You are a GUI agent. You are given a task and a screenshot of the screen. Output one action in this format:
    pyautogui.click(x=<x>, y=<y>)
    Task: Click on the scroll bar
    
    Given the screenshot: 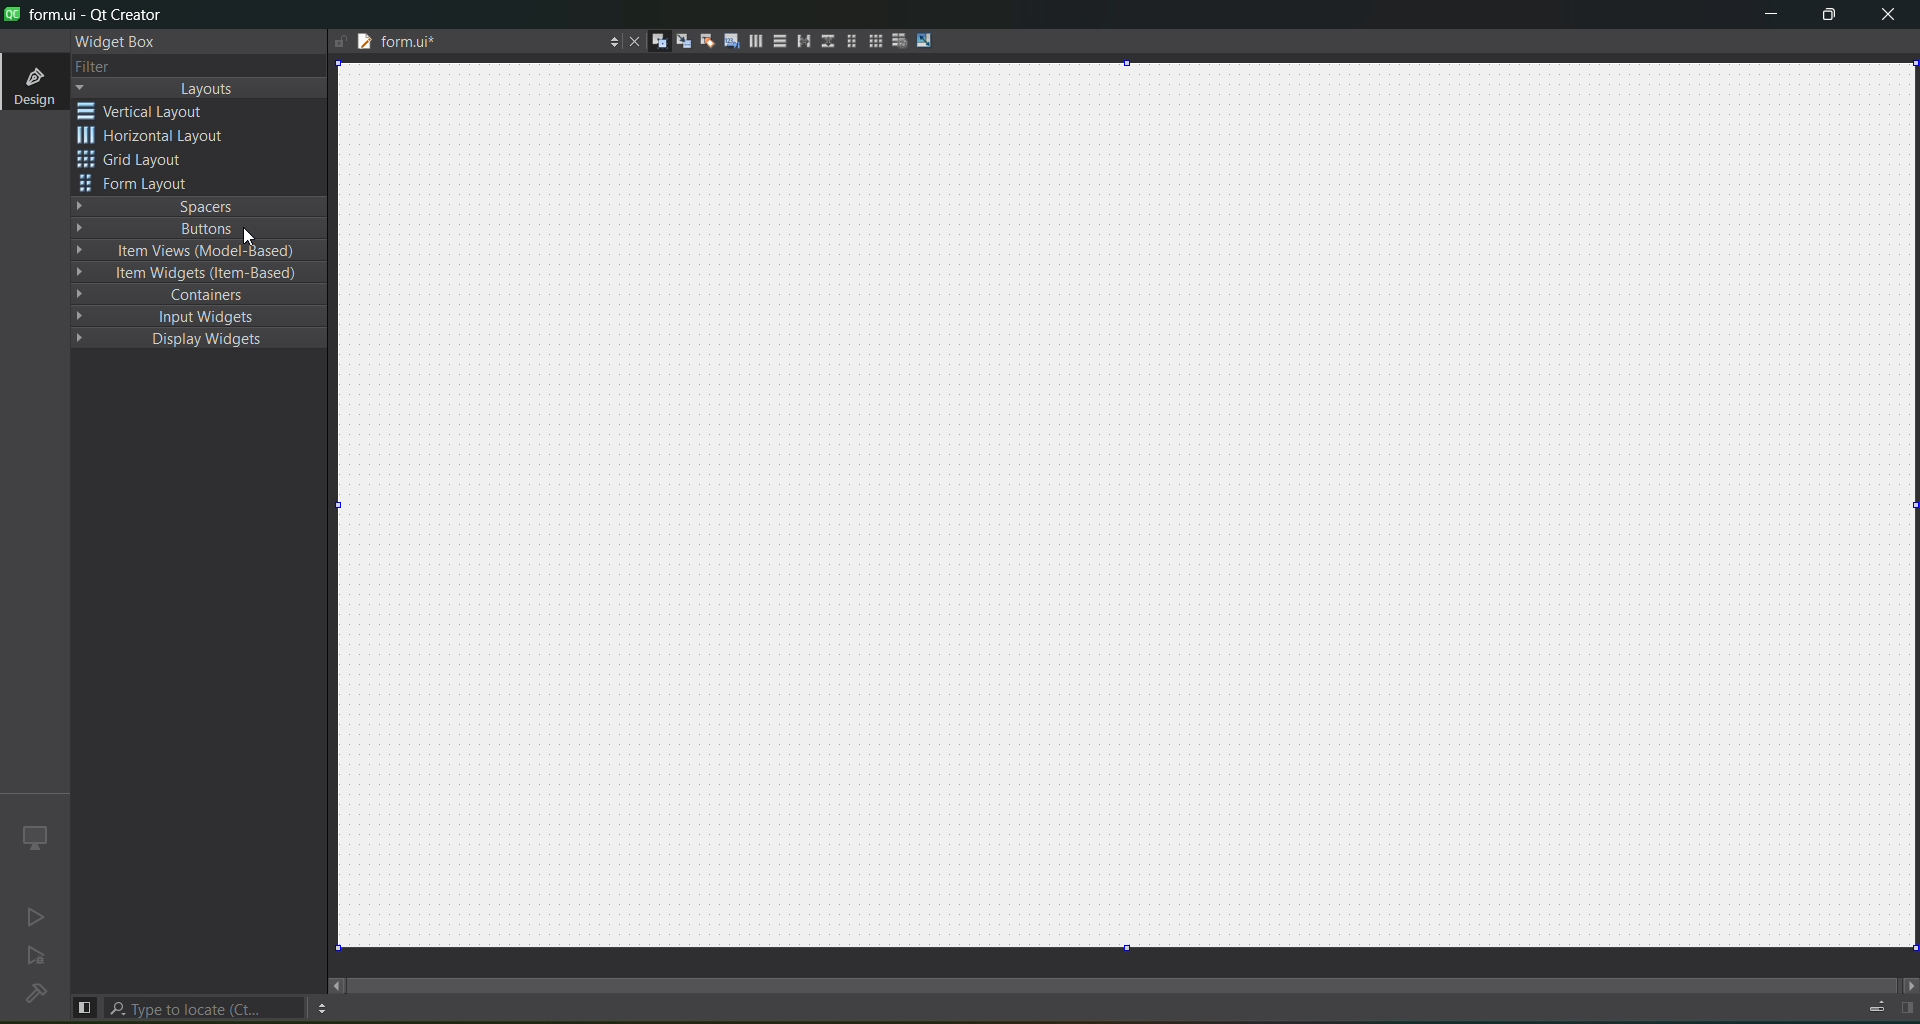 What is the action you would take?
    pyautogui.click(x=1124, y=976)
    